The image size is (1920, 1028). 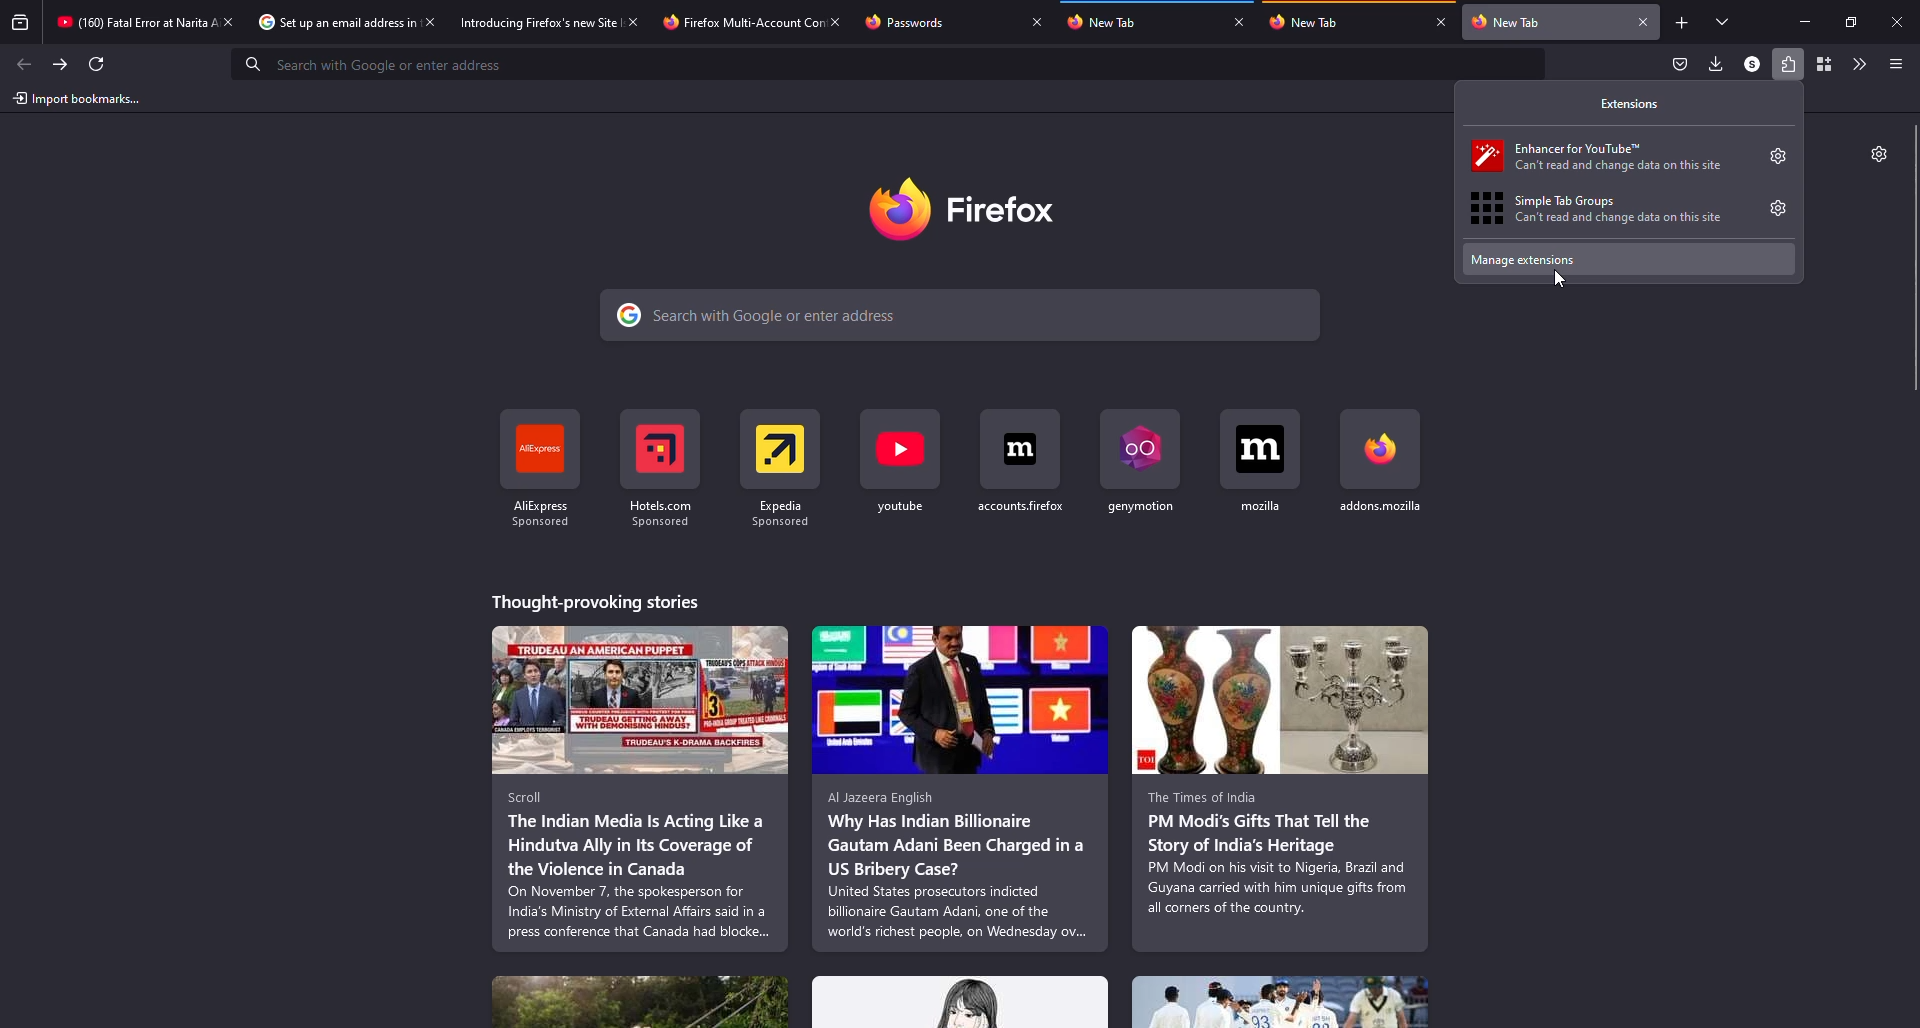 What do you see at coordinates (1611, 208) in the screenshot?
I see `simple tab` at bounding box center [1611, 208].